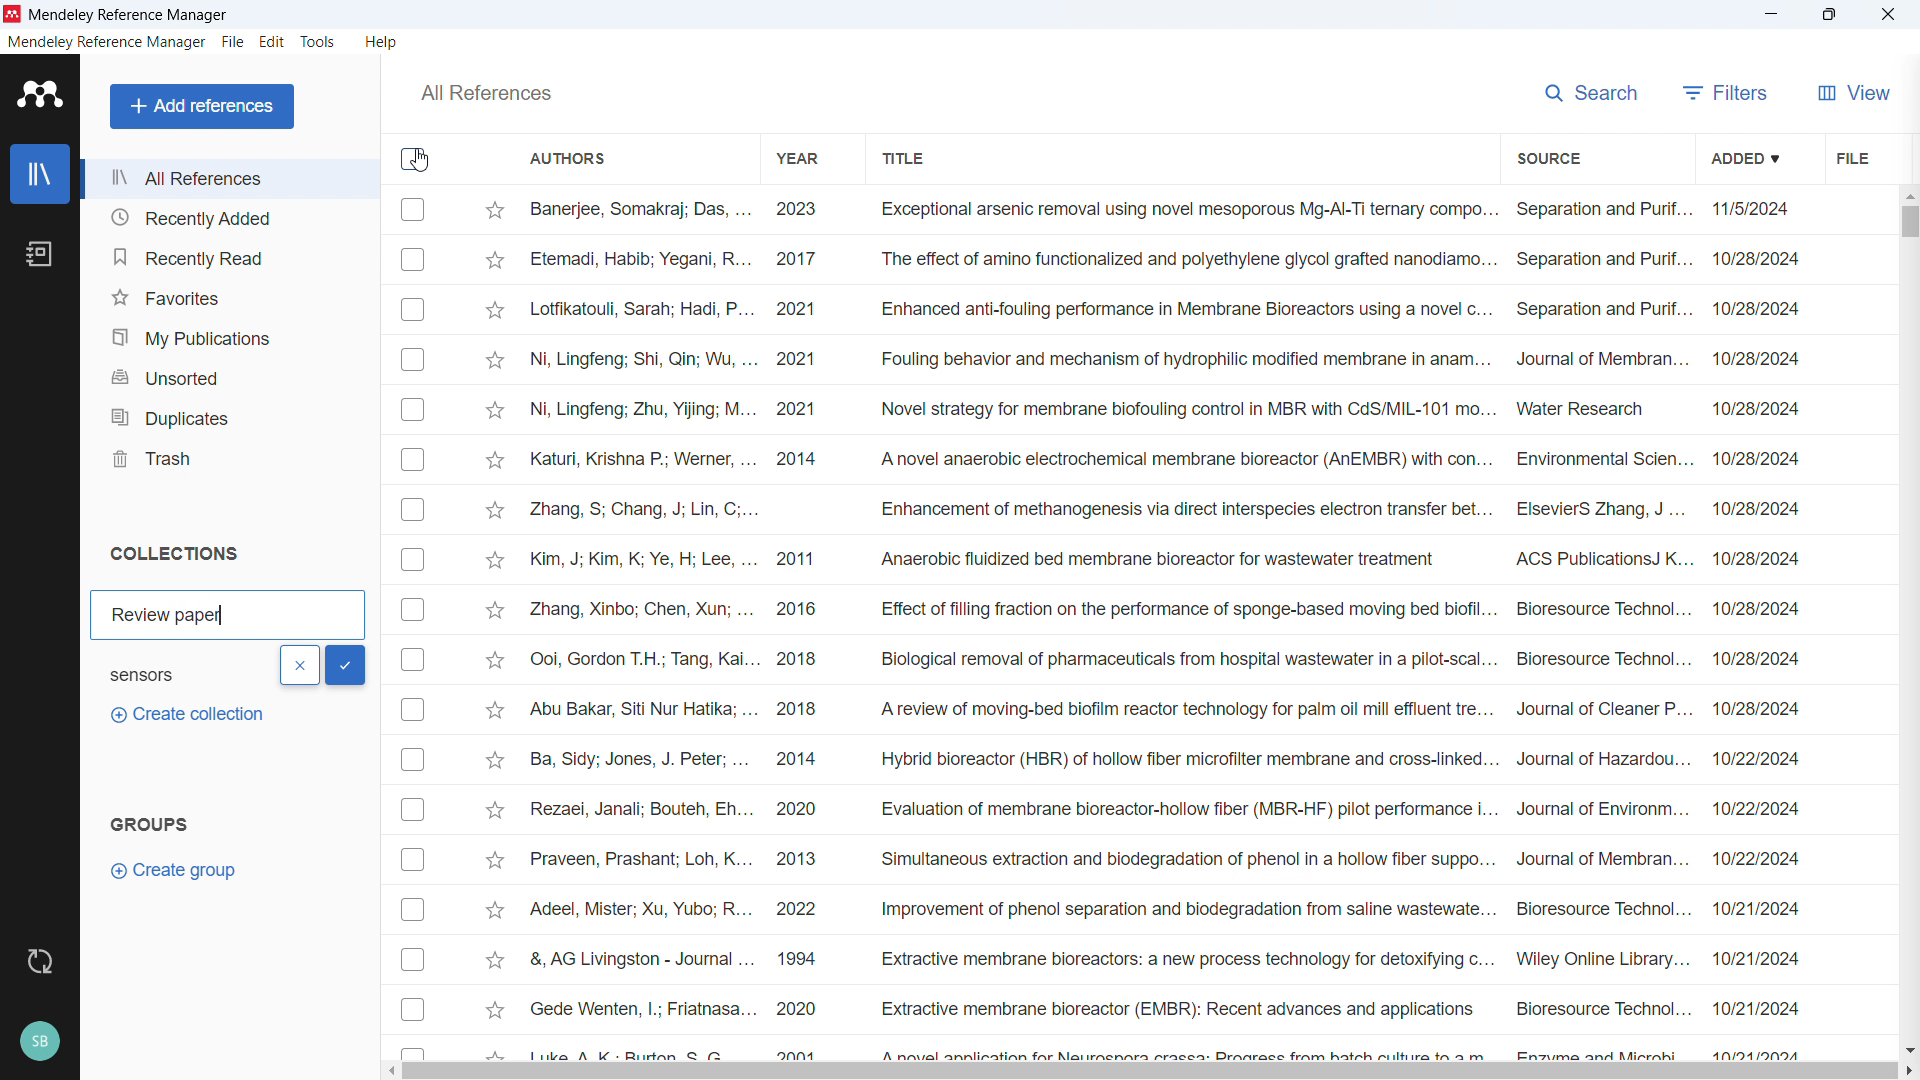 The width and height of the screenshot is (1920, 1080). Describe the element at coordinates (494, 560) in the screenshot. I see `Star mark respective publication` at that location.